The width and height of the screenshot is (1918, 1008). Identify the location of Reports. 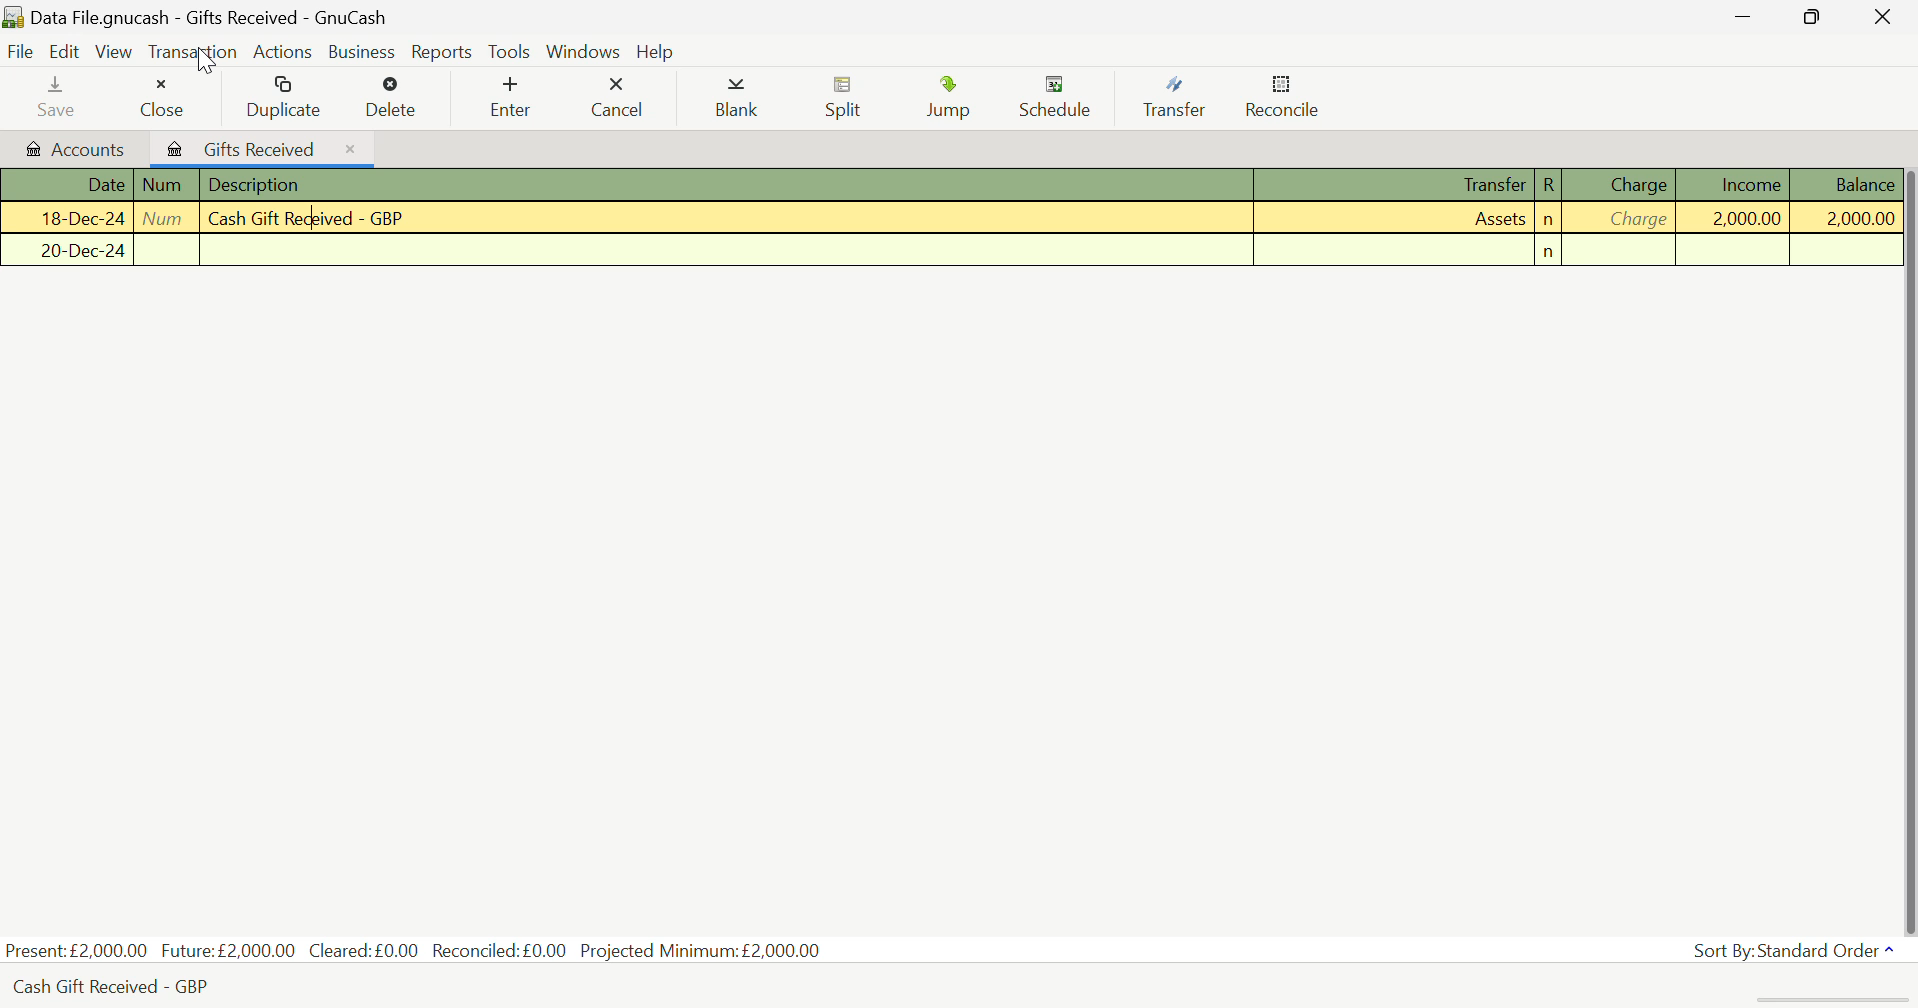
(438, 50).